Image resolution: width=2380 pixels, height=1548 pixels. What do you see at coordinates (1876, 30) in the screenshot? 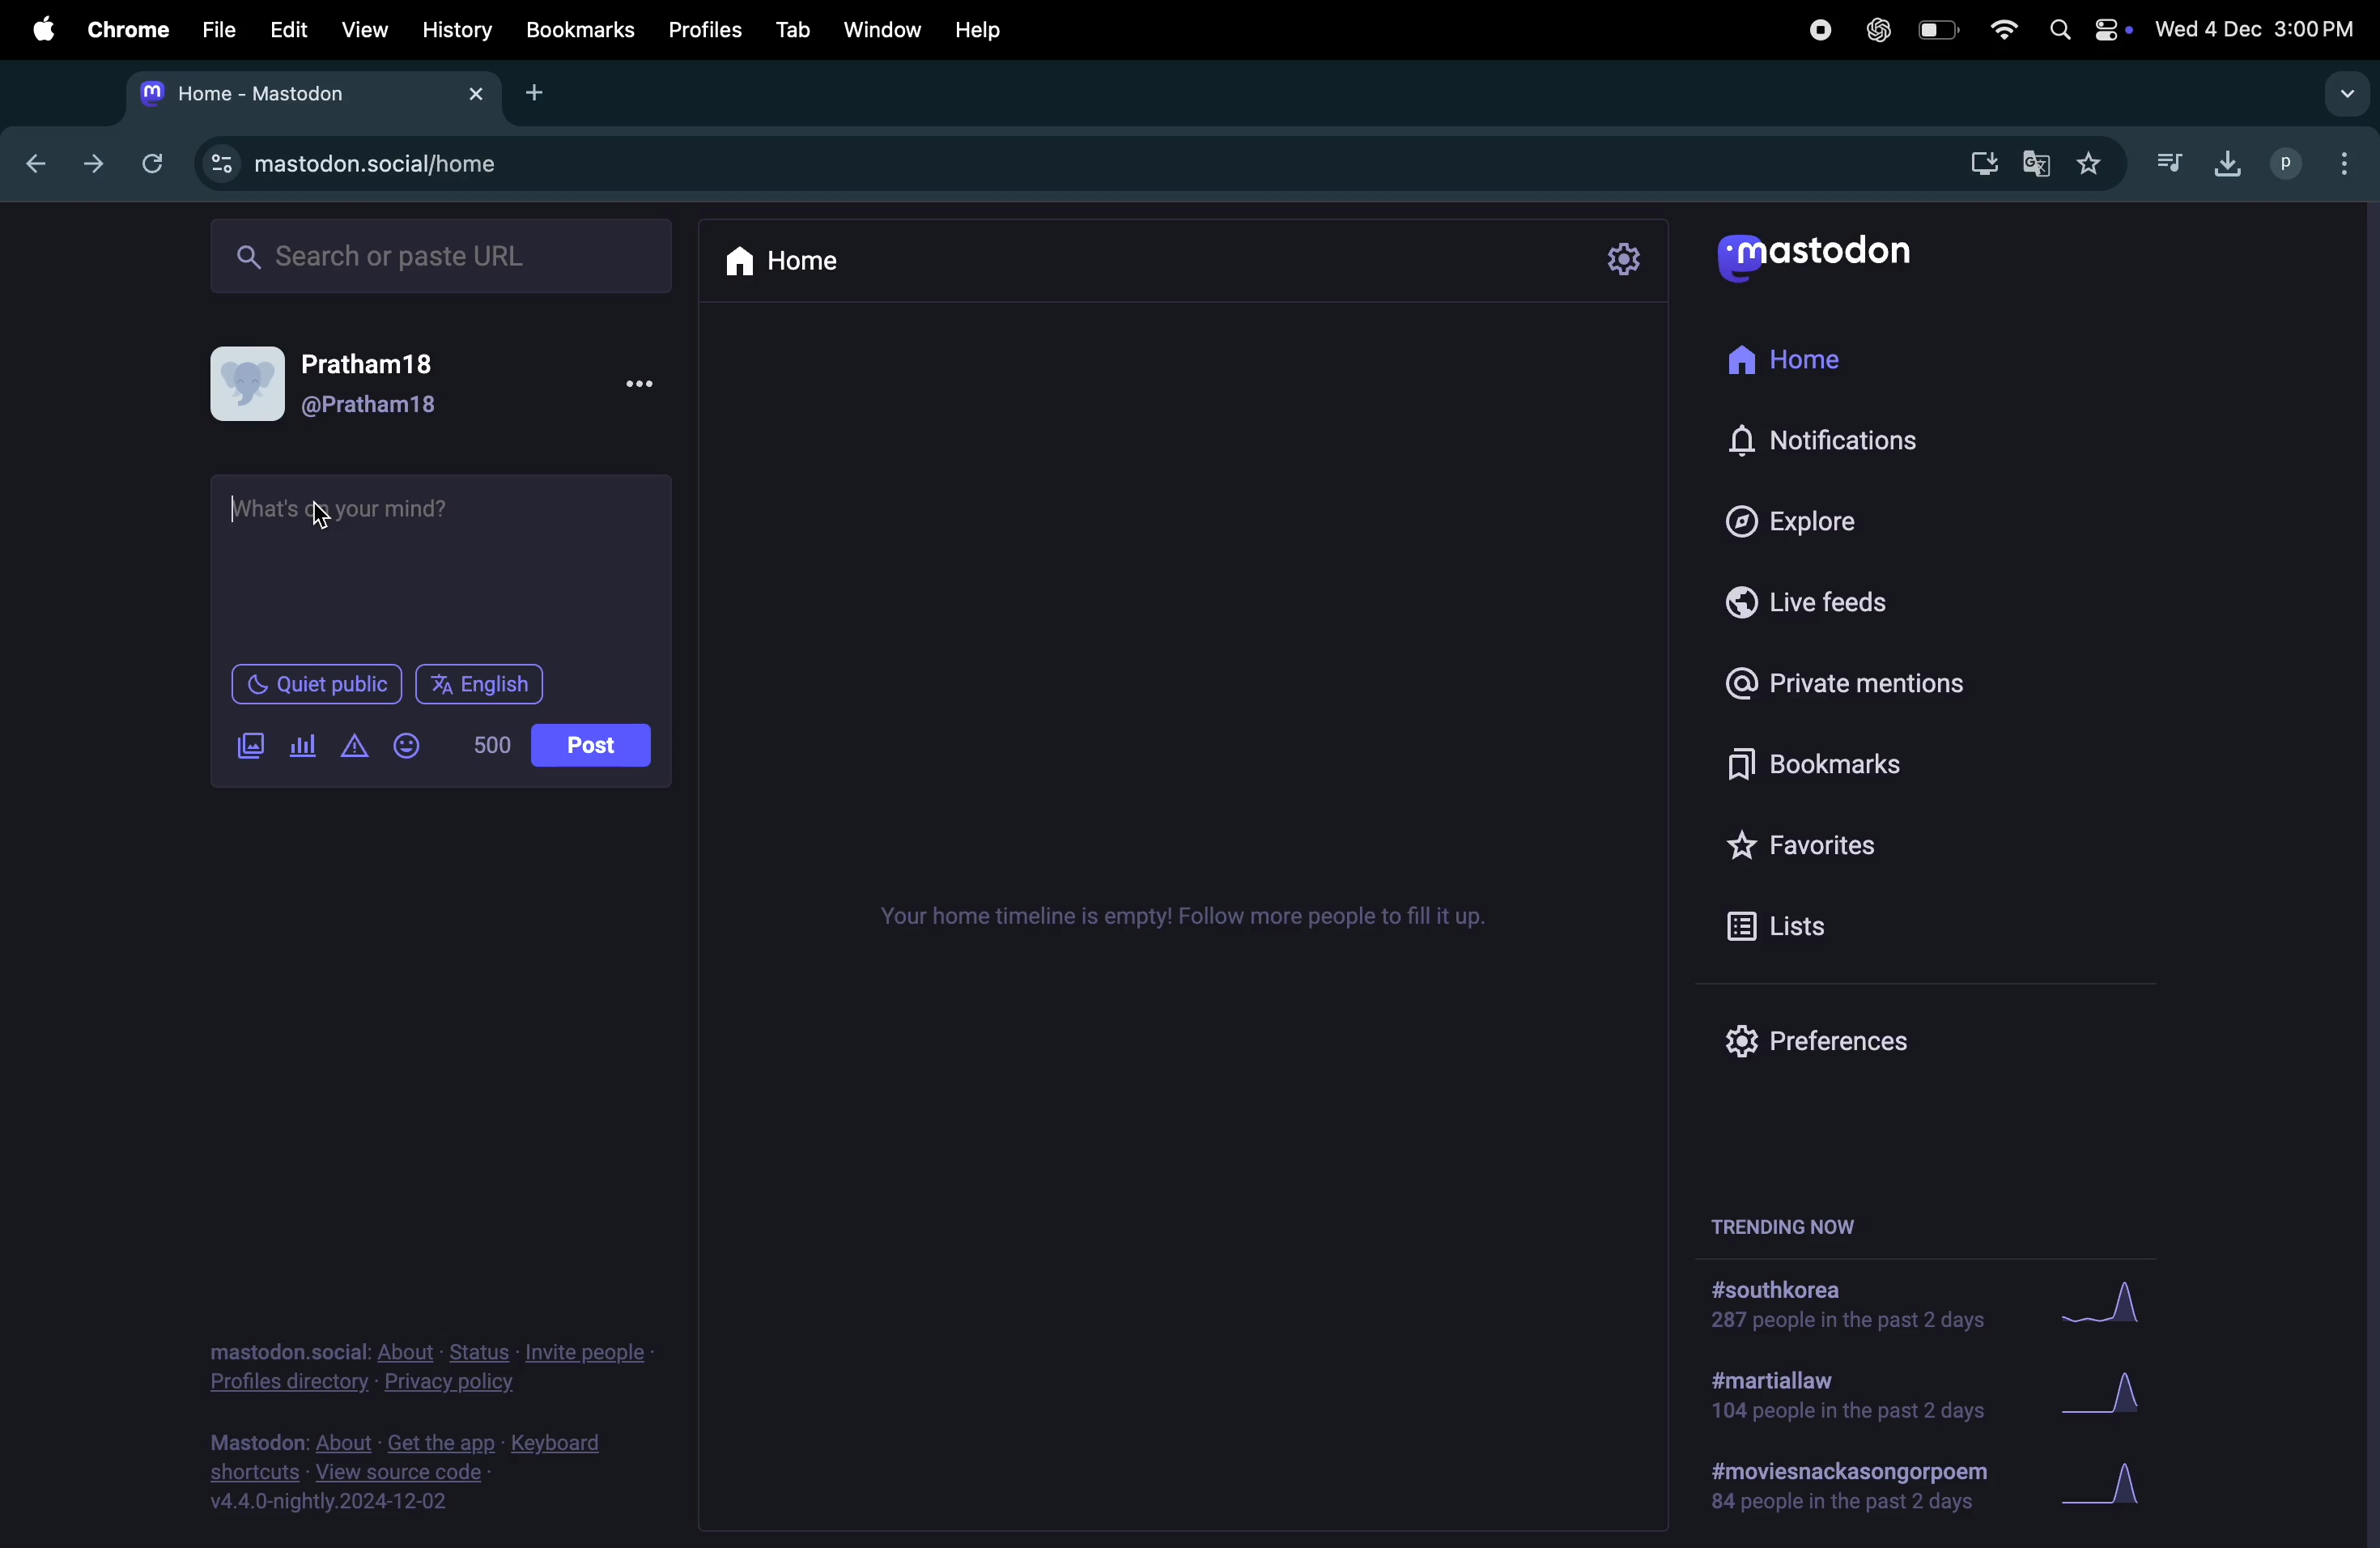
I see `` at bounding box center [1876, 30].